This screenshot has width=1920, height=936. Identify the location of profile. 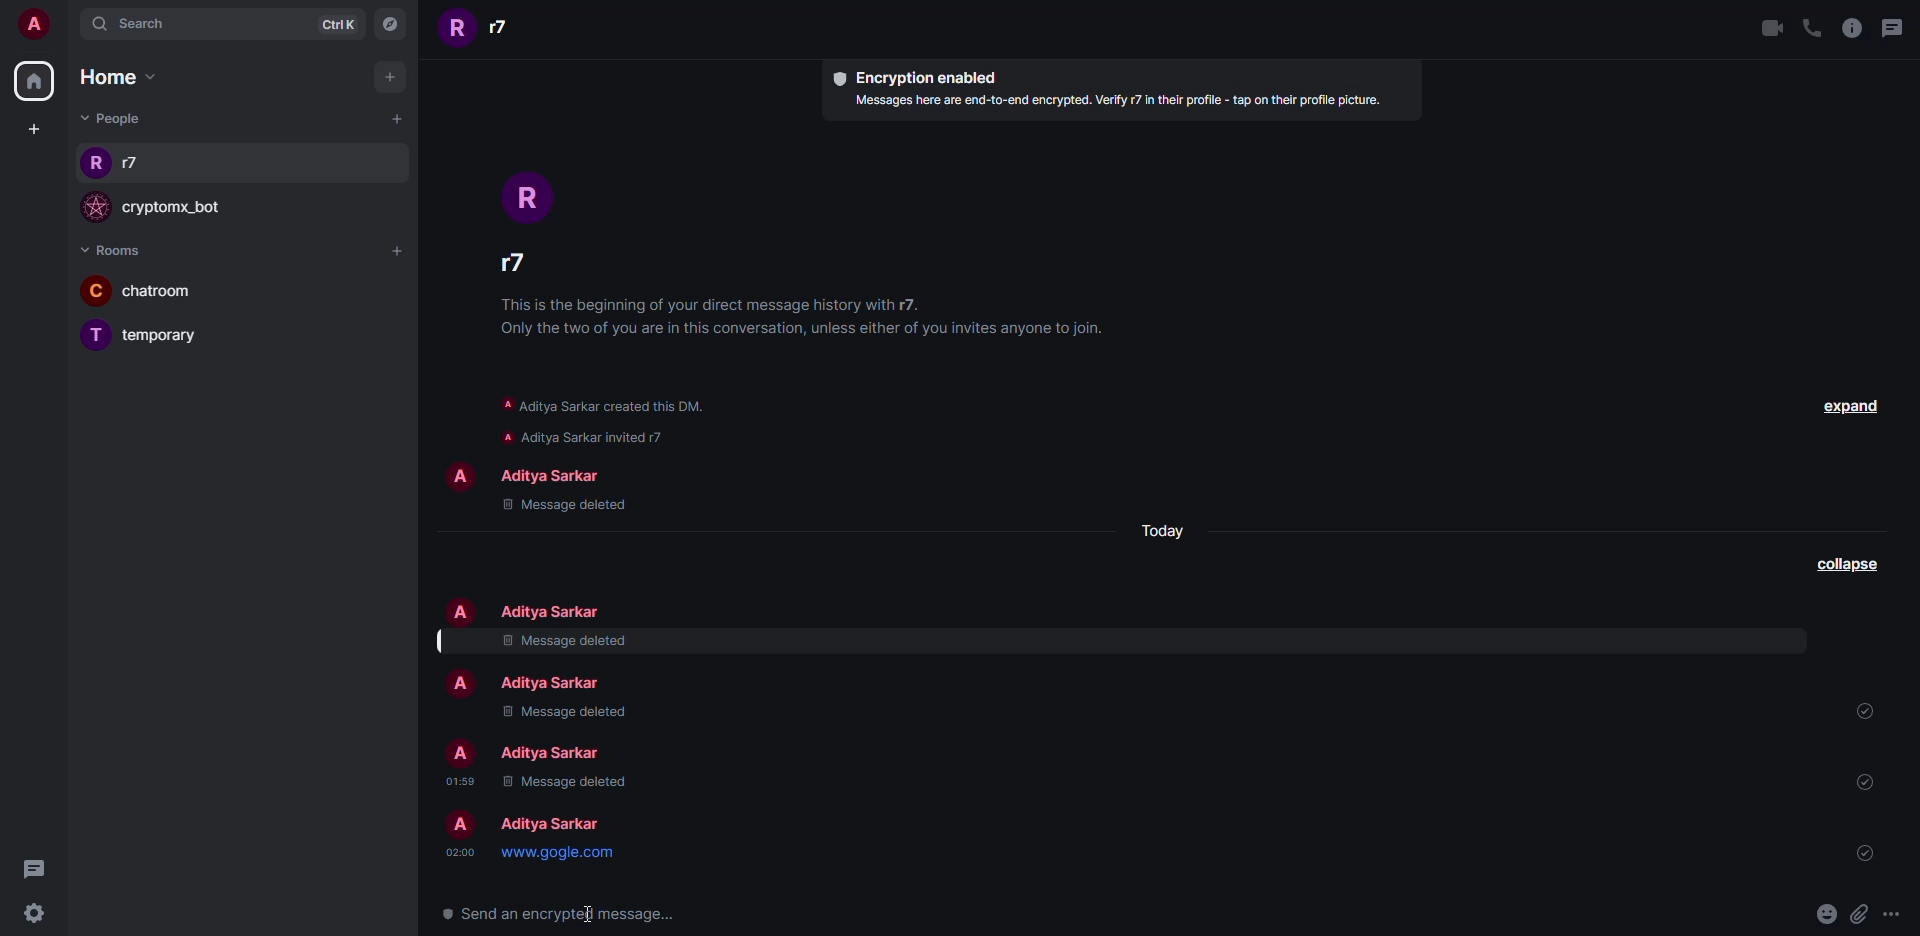
(94, 162).